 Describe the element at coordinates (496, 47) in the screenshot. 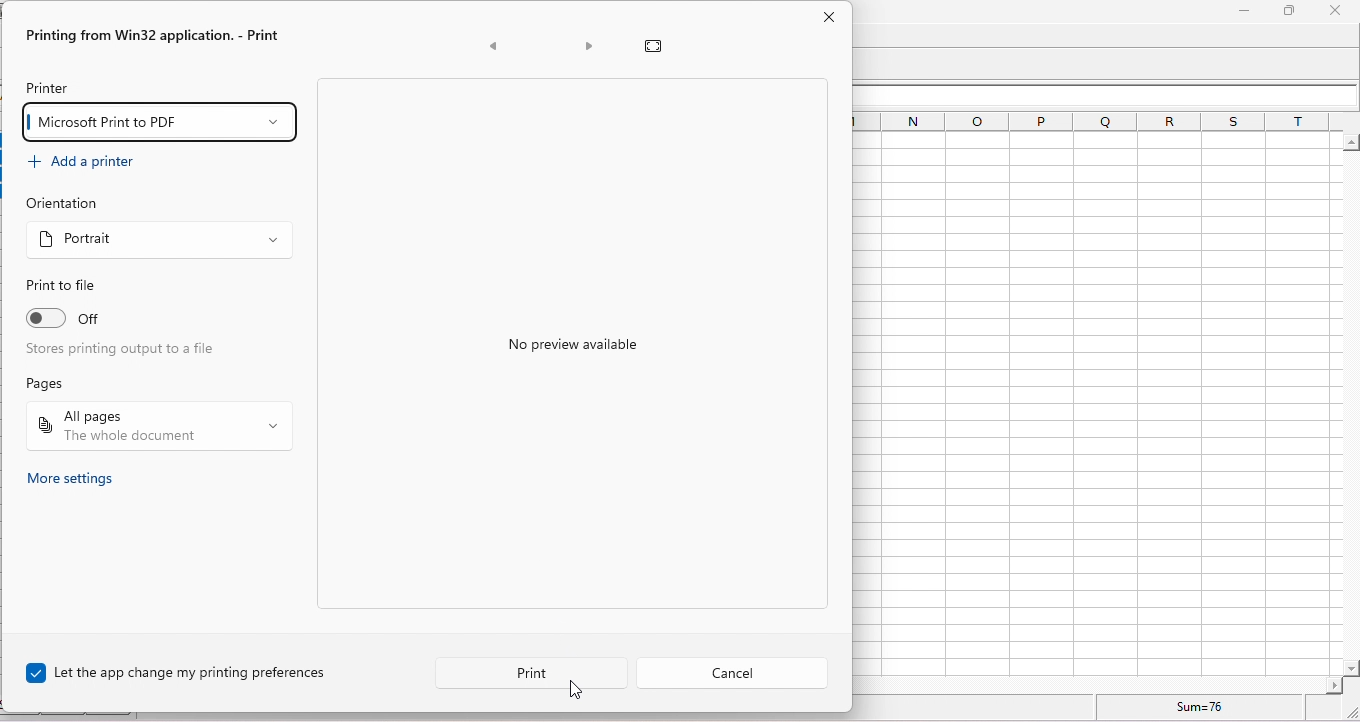

I see `previous` at that location.